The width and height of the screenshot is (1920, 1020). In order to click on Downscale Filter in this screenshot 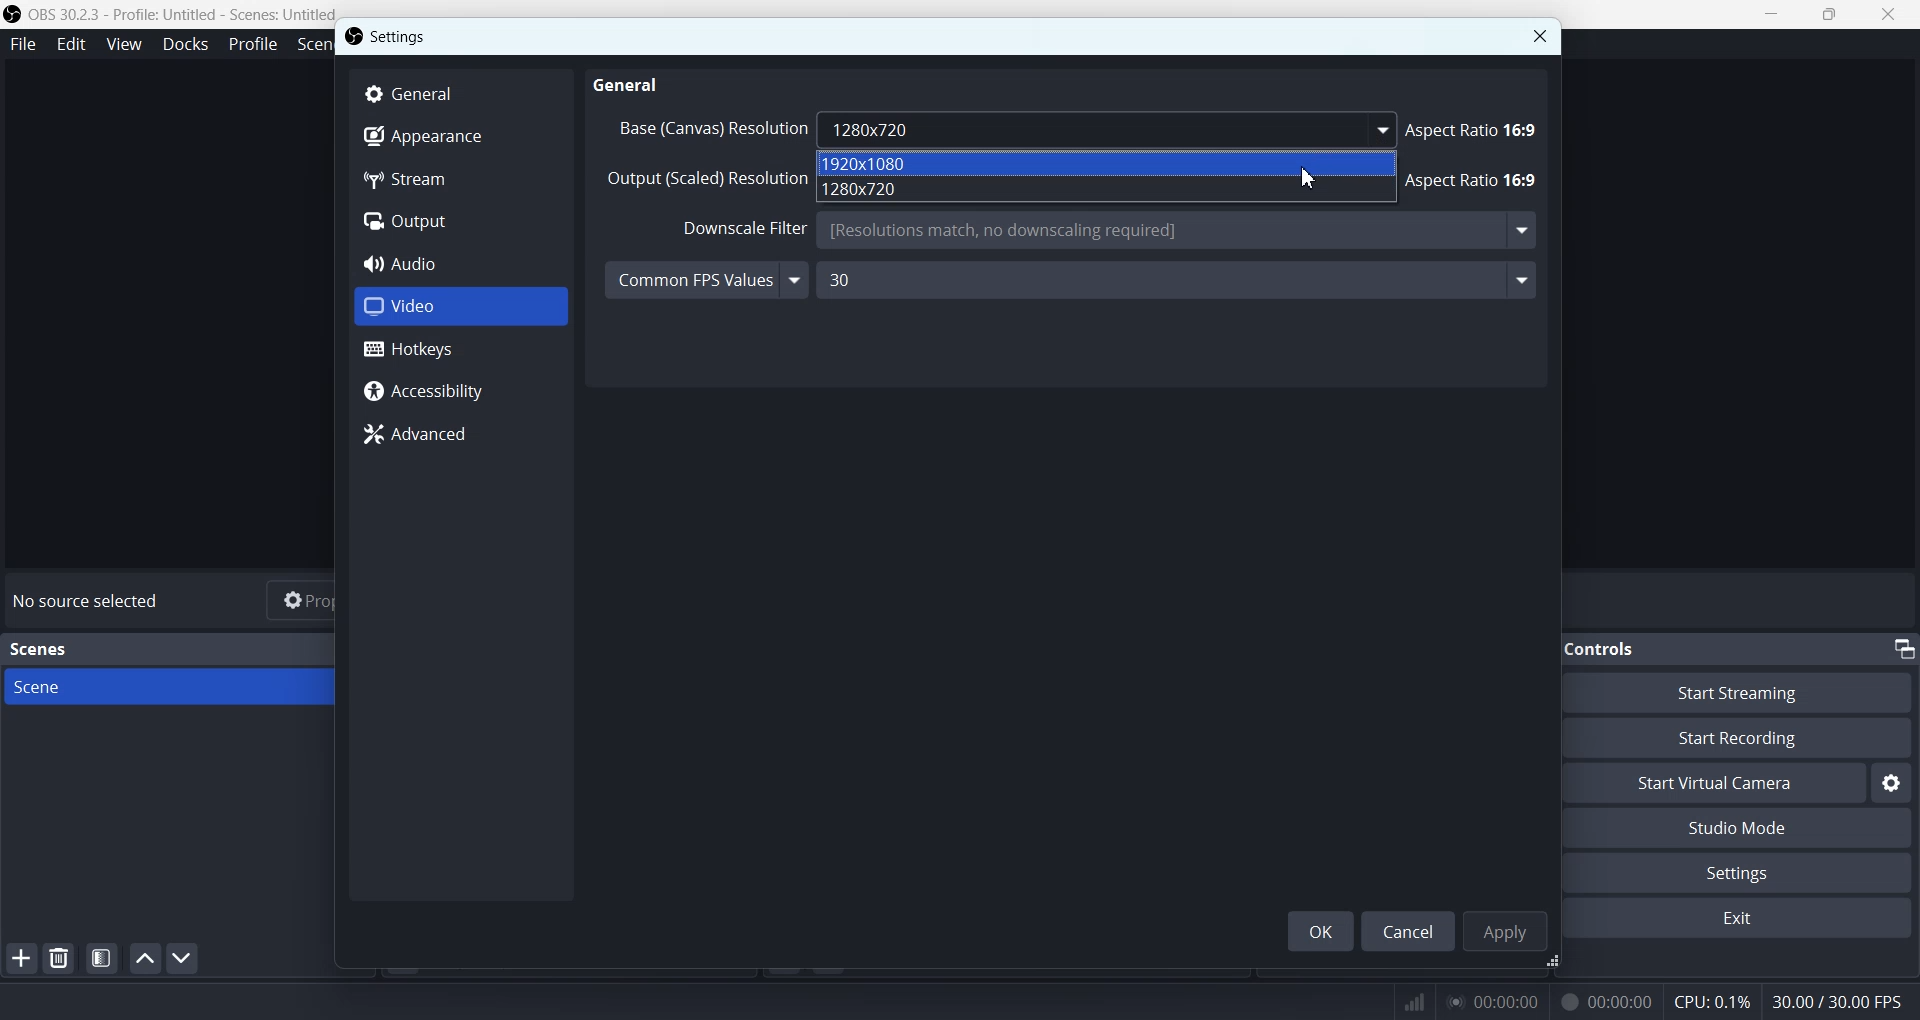, I will do `click(1179, 230)`.